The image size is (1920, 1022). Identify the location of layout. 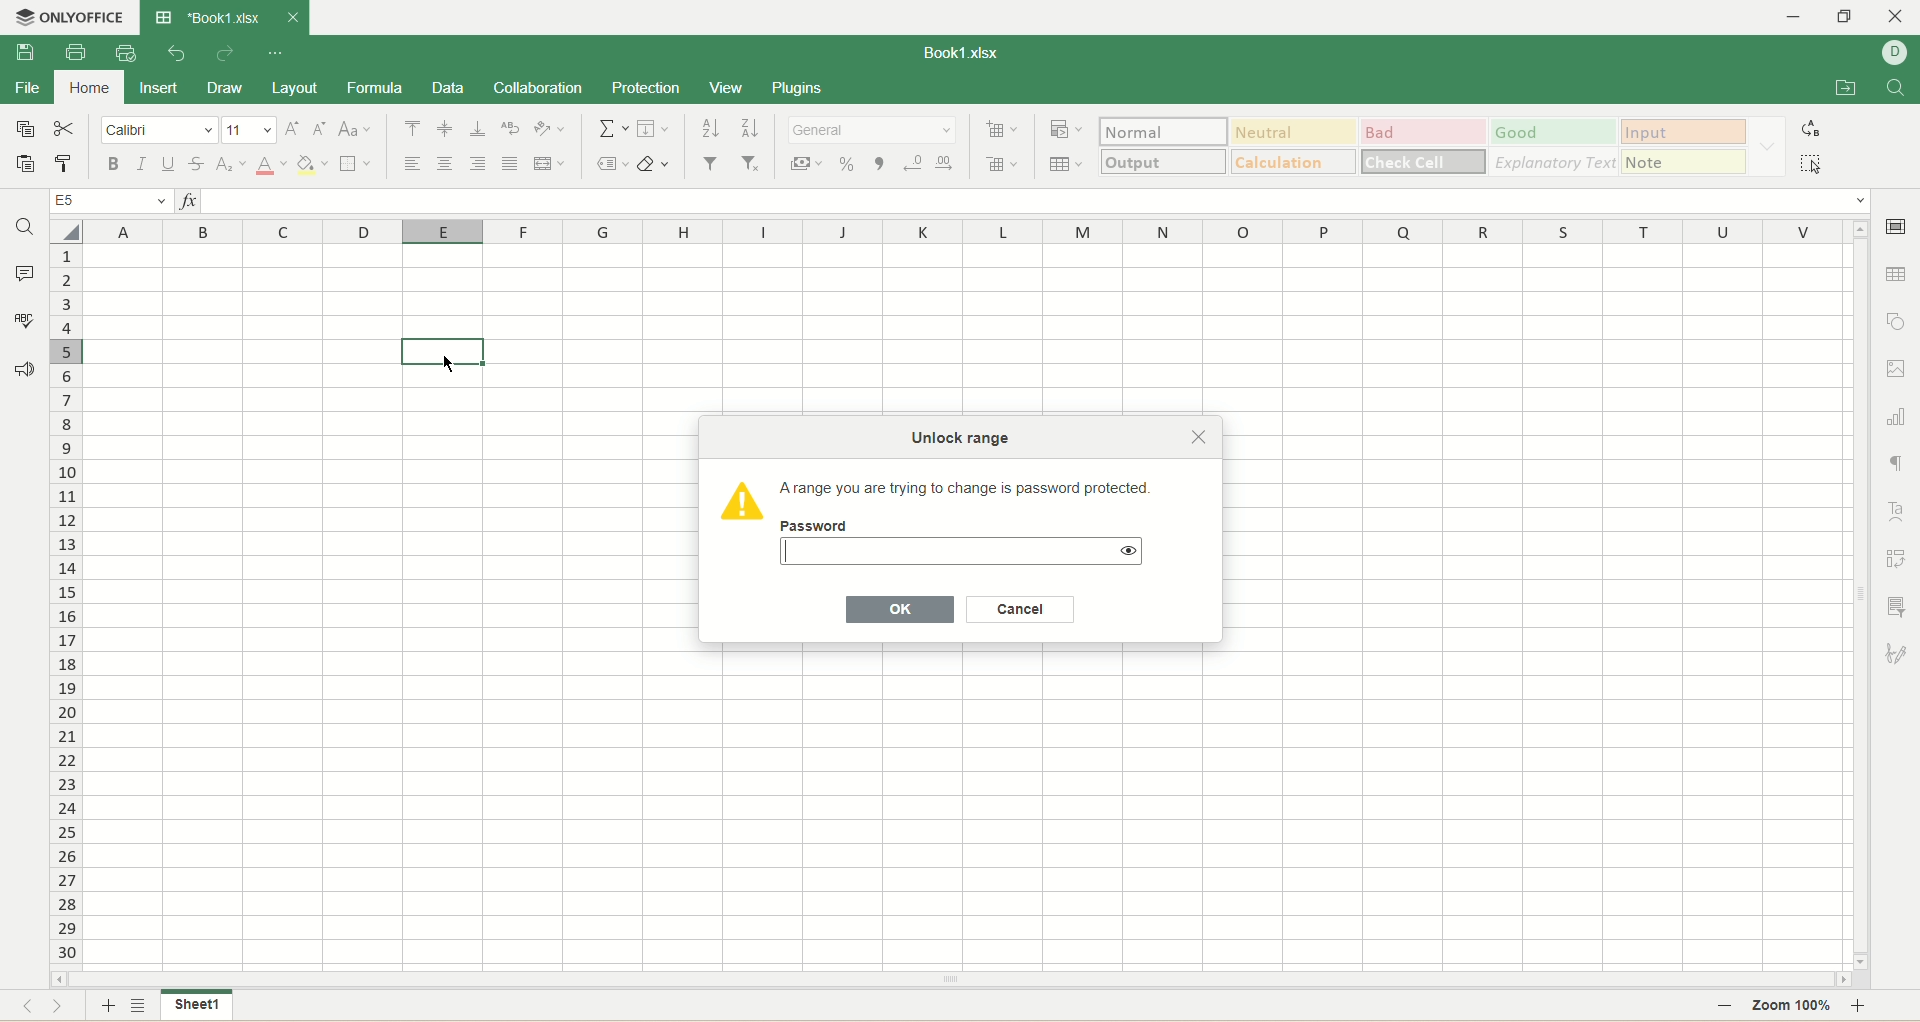
(296, 90).